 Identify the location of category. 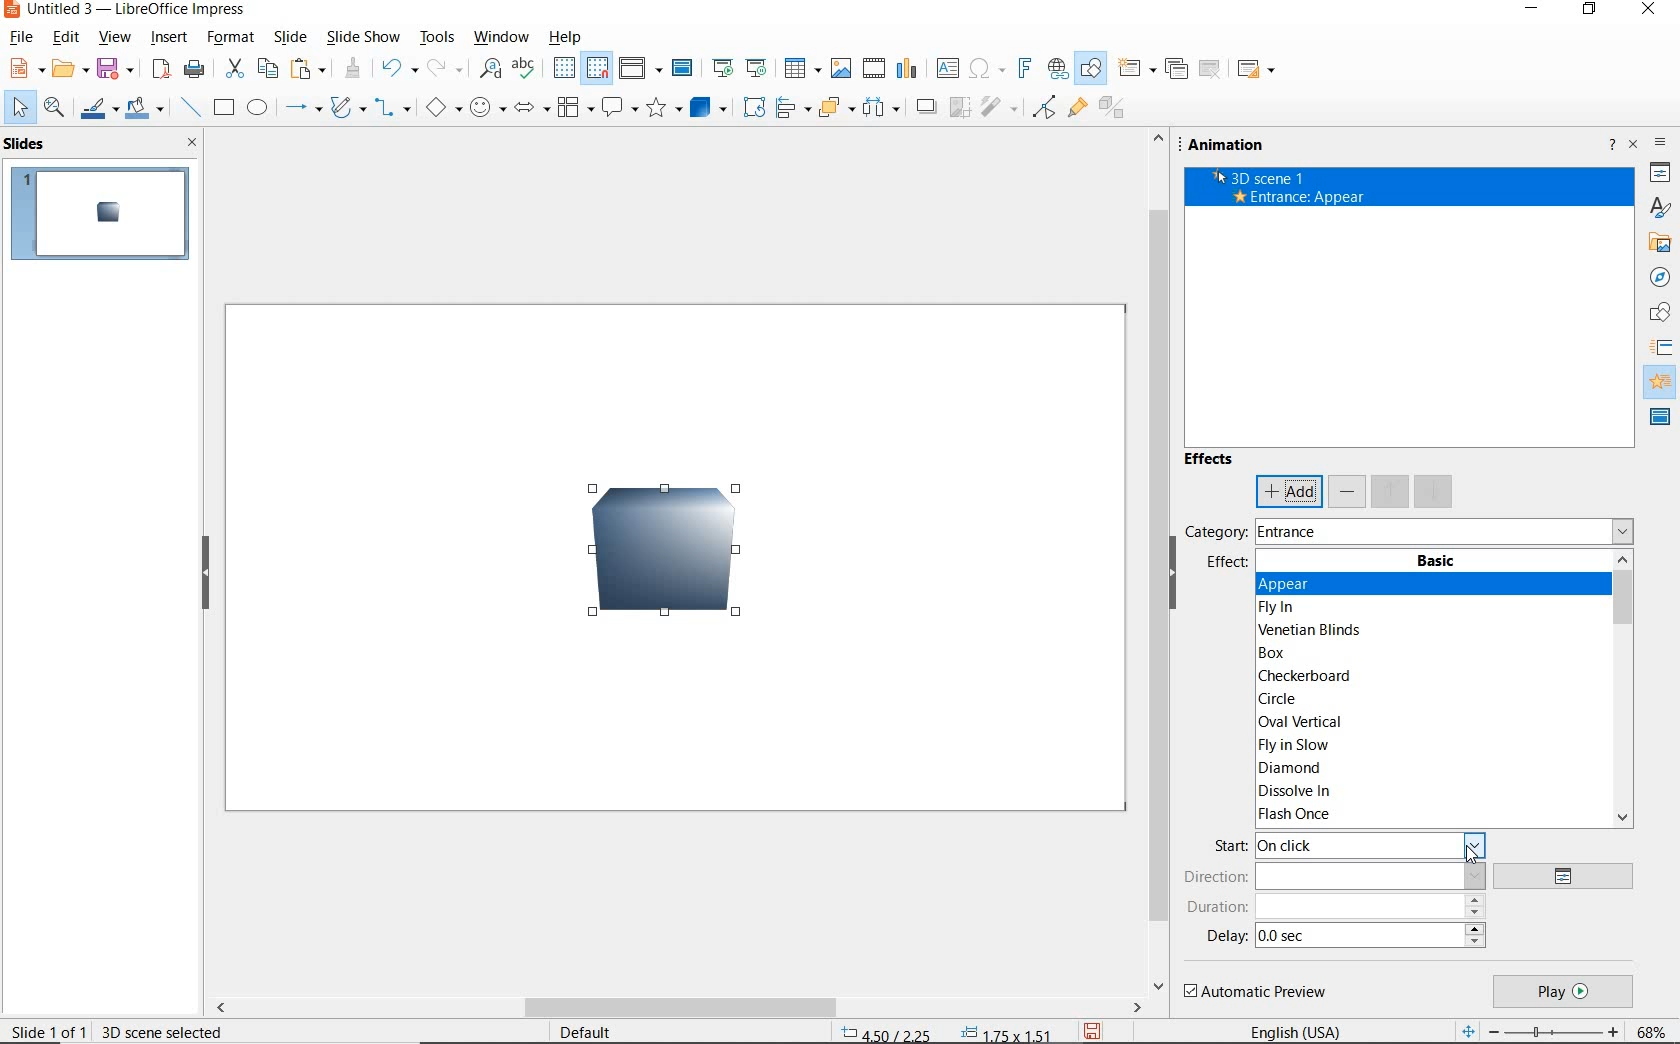
(1214, 531).